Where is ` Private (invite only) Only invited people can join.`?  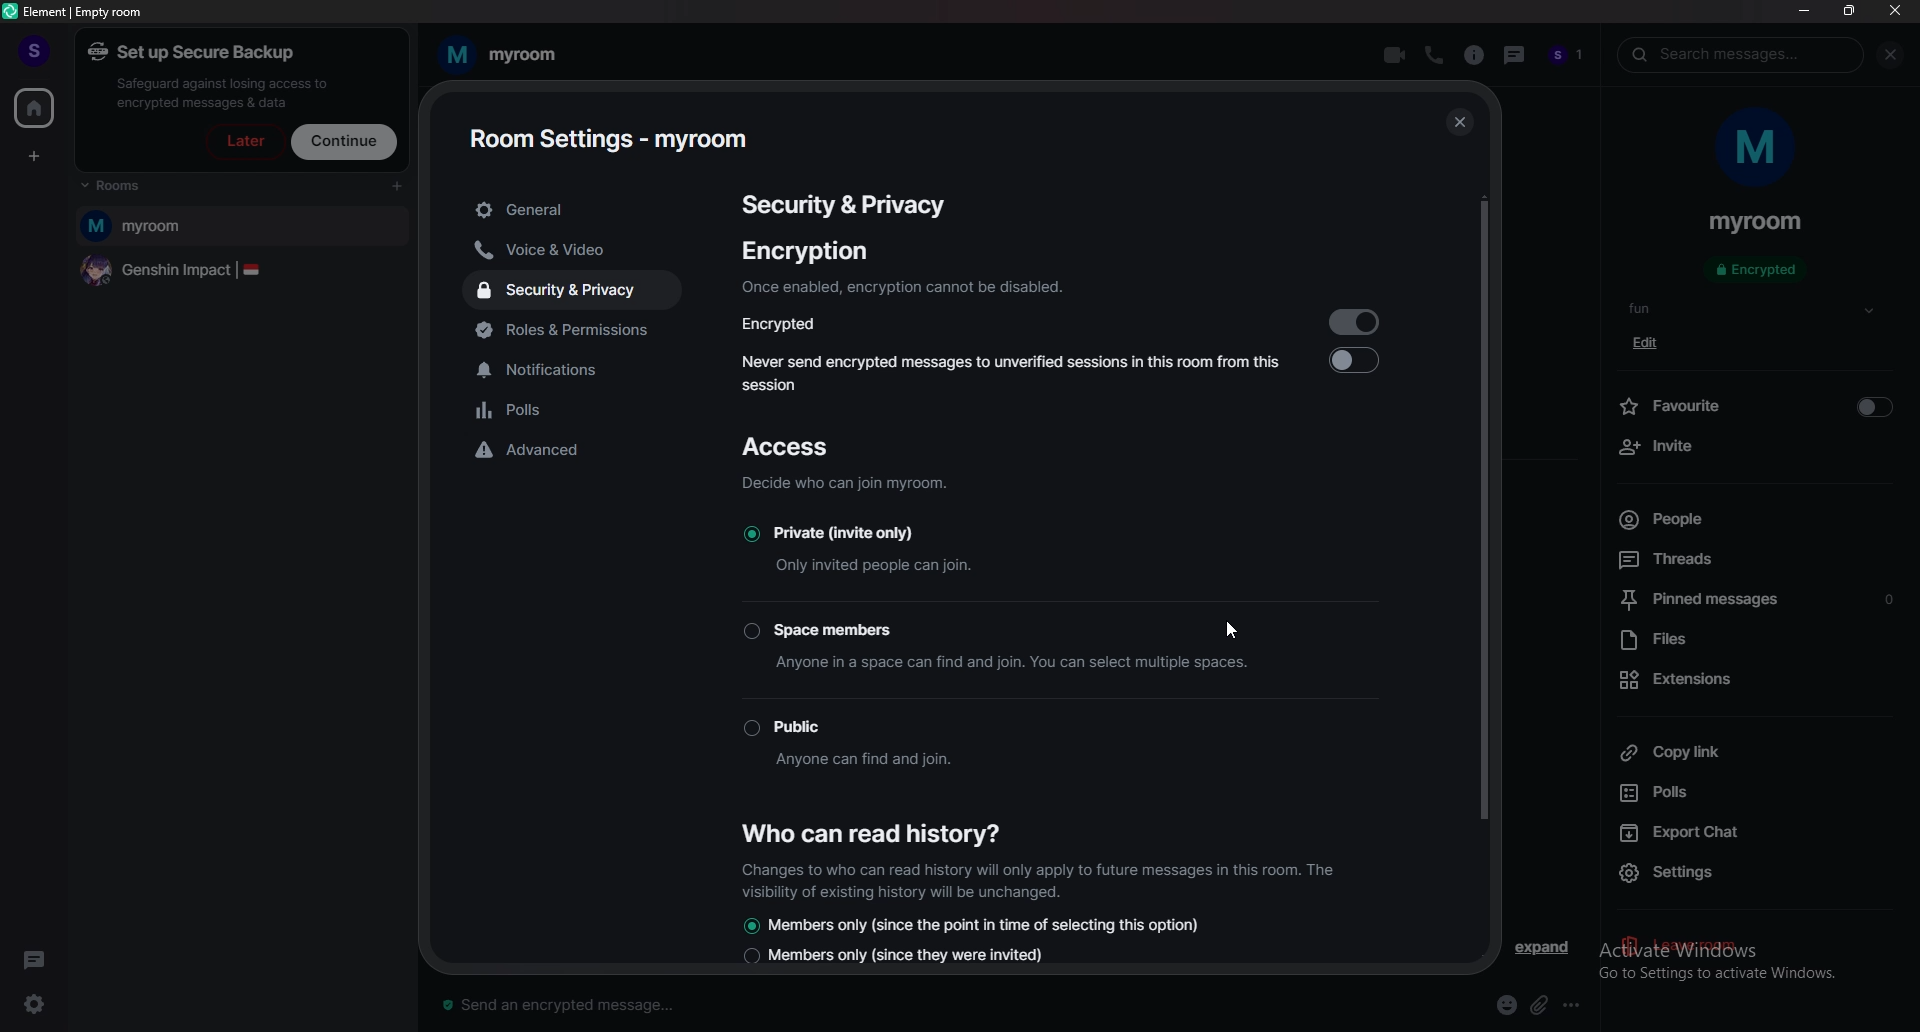  Private (invite only) Only invited people can join. is located at coordinates (867, 549).